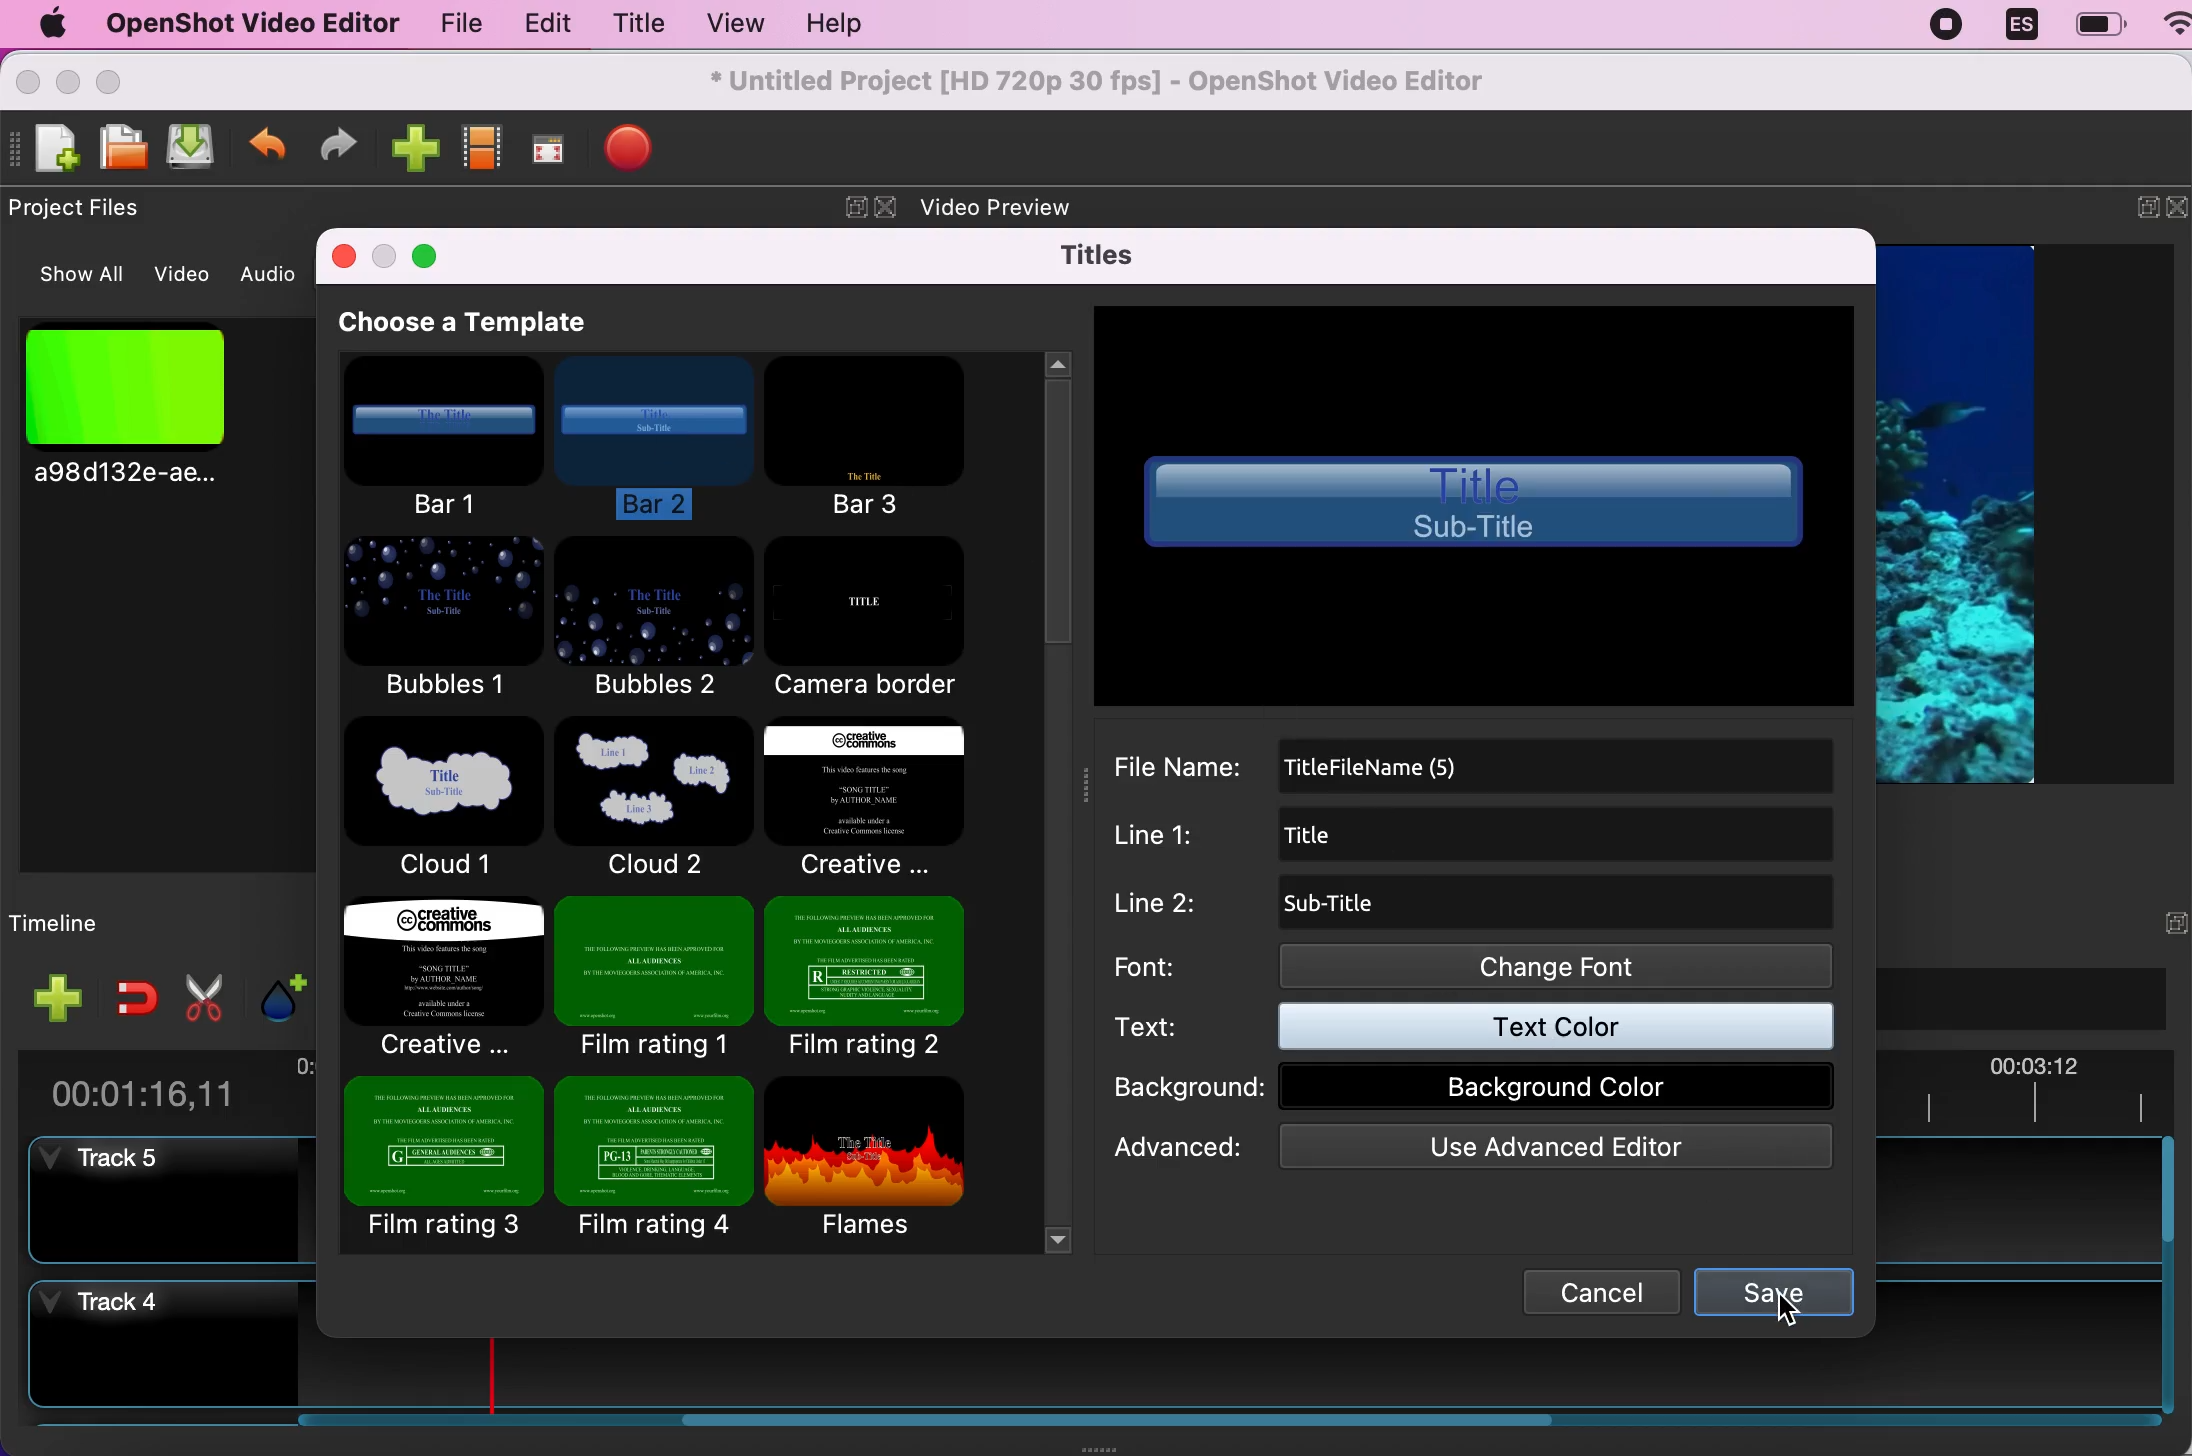 Image resolution: width=2192 pixels, height=1456 pixels. What do you see at coordinates (1481, 1089) in the screenshot?
I see `background color` at bounding box center [1481, 1089].